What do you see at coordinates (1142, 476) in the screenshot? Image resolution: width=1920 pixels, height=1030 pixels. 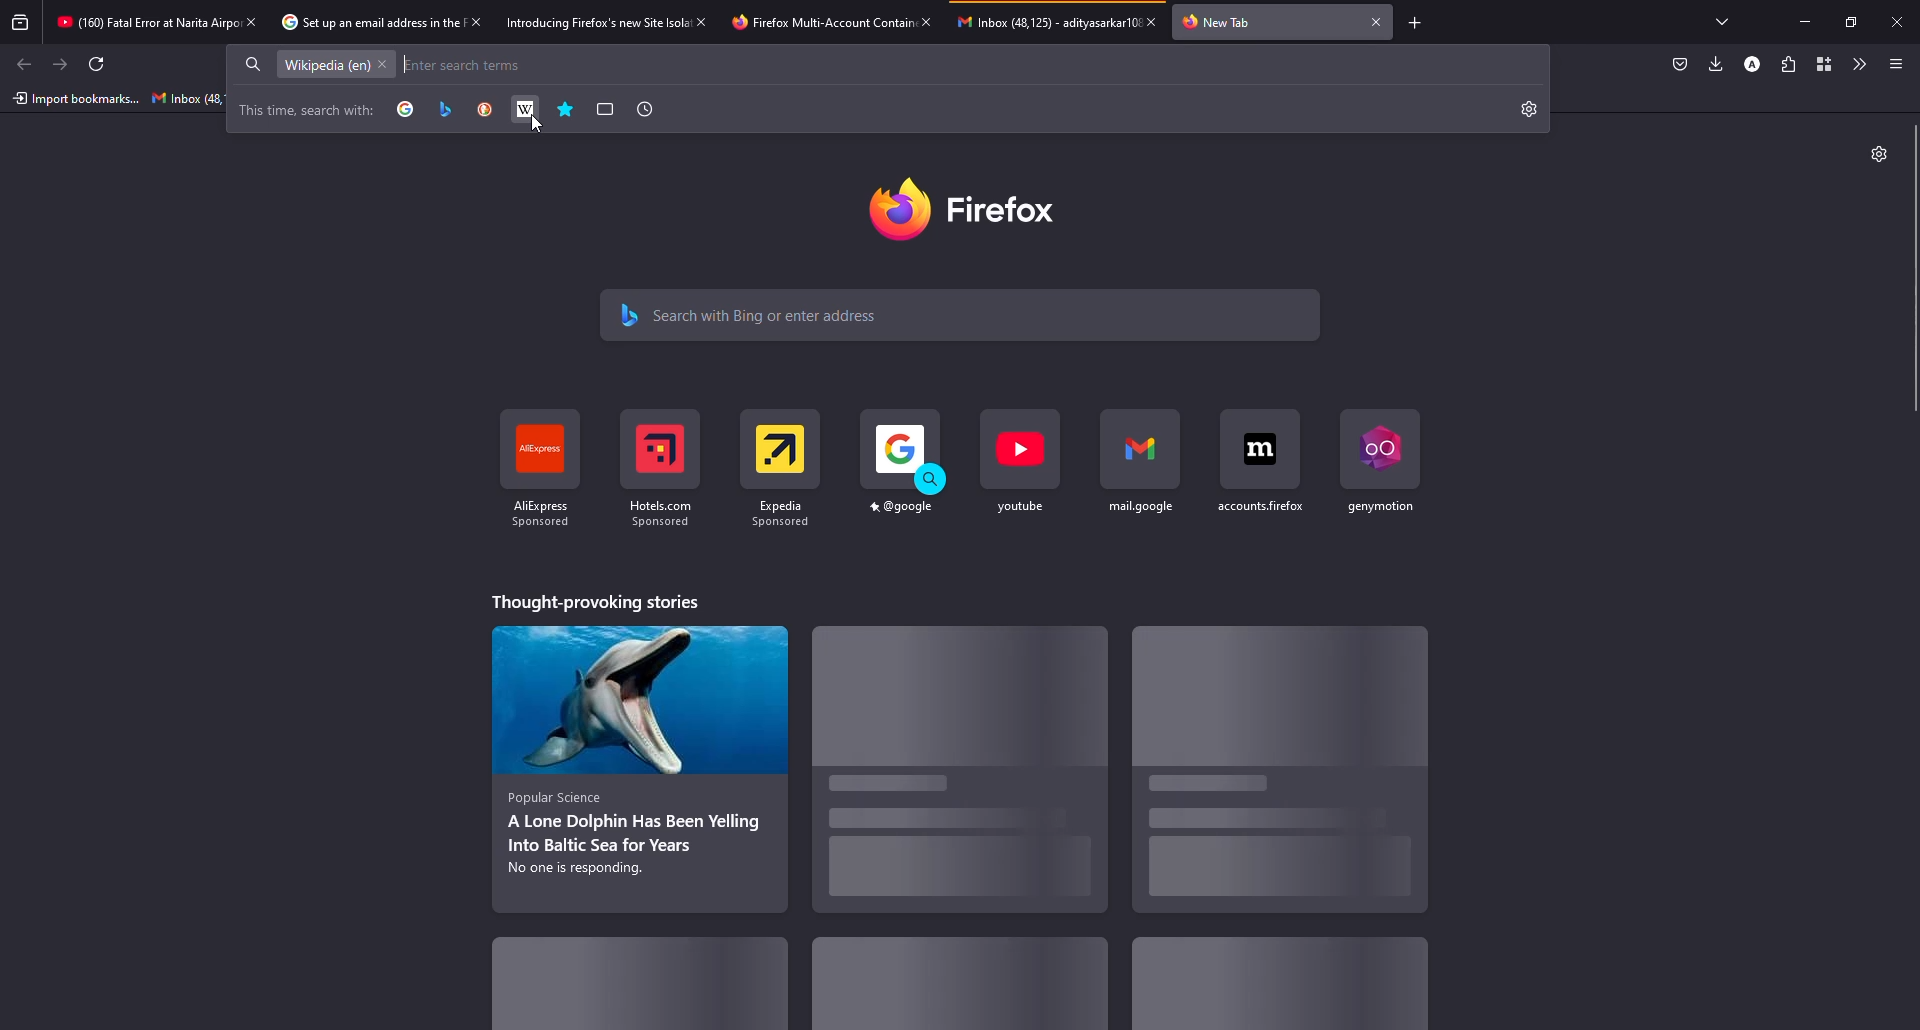 I see `shortcut` at bounding box center [1142, 476].